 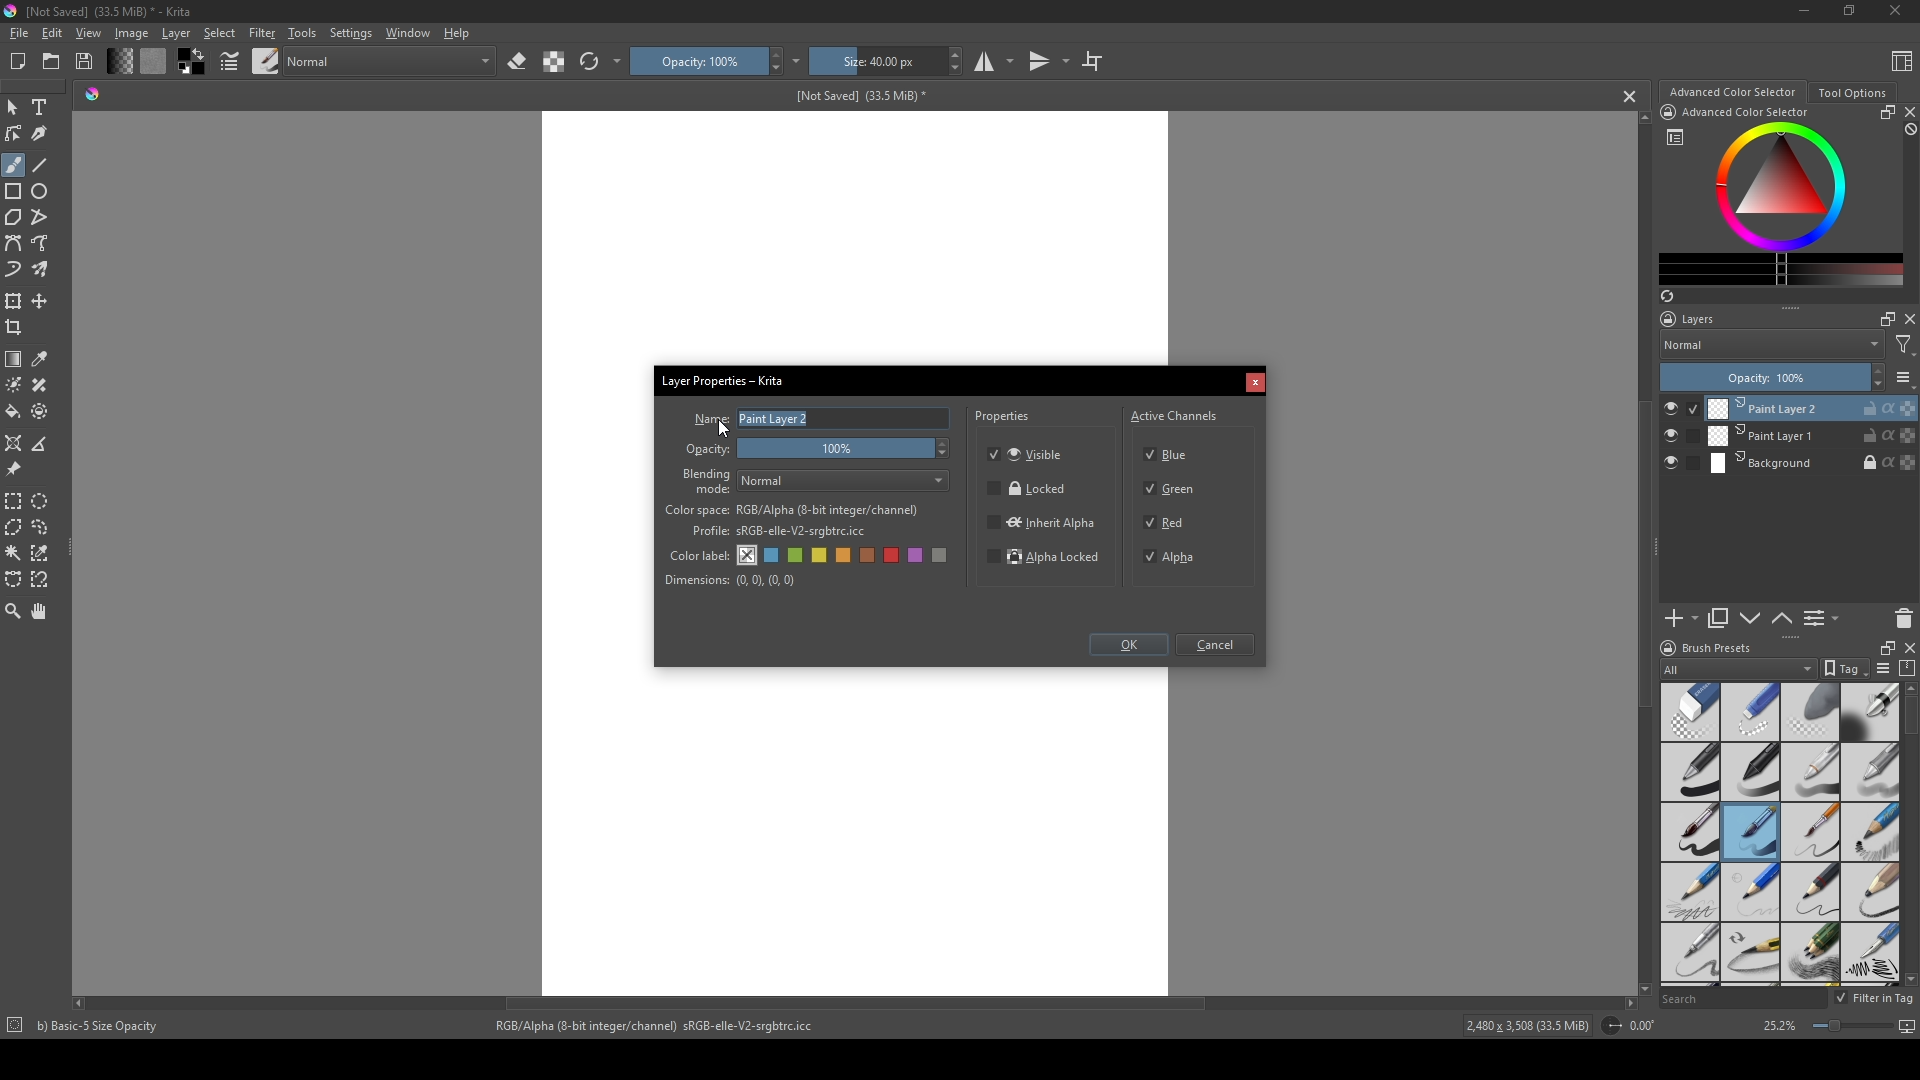 What do you see at coordinates (109, 12) in the screenshot?
I see `[Not Saved] (33.5 MiB) - Krita` at bounding box center [109, 12].